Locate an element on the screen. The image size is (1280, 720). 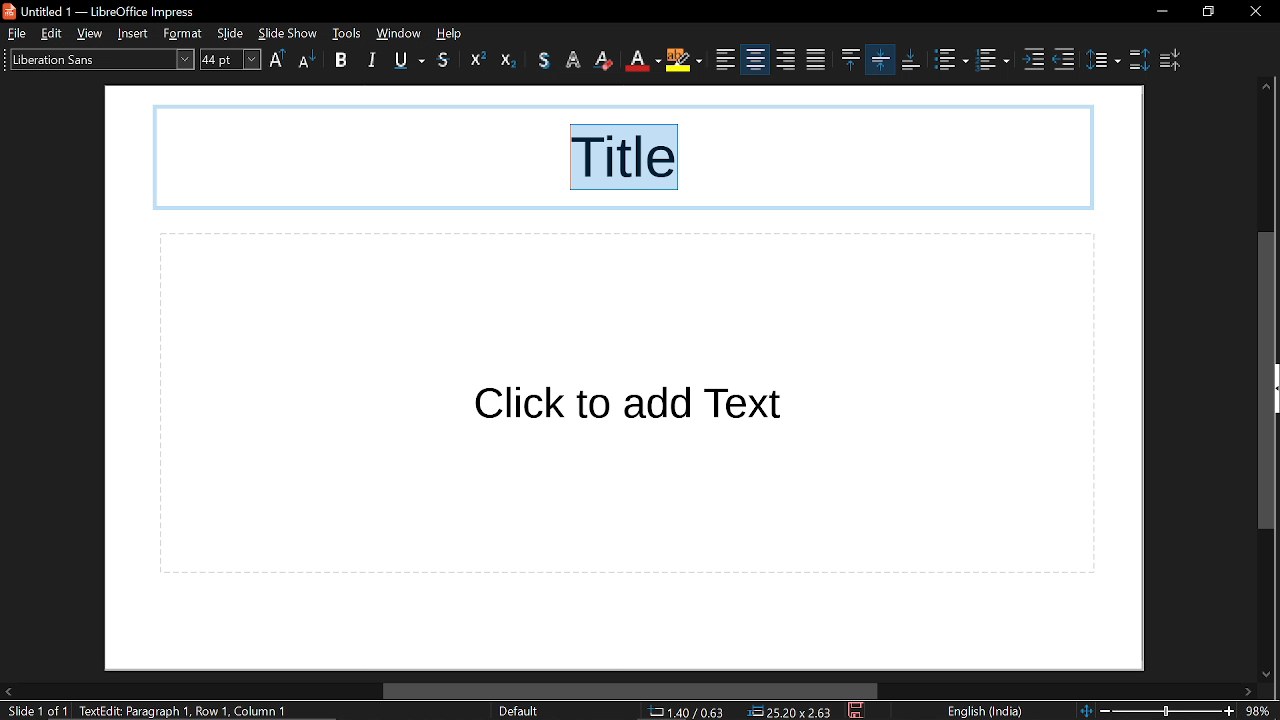
superscript is located at coordinates (473, 61).